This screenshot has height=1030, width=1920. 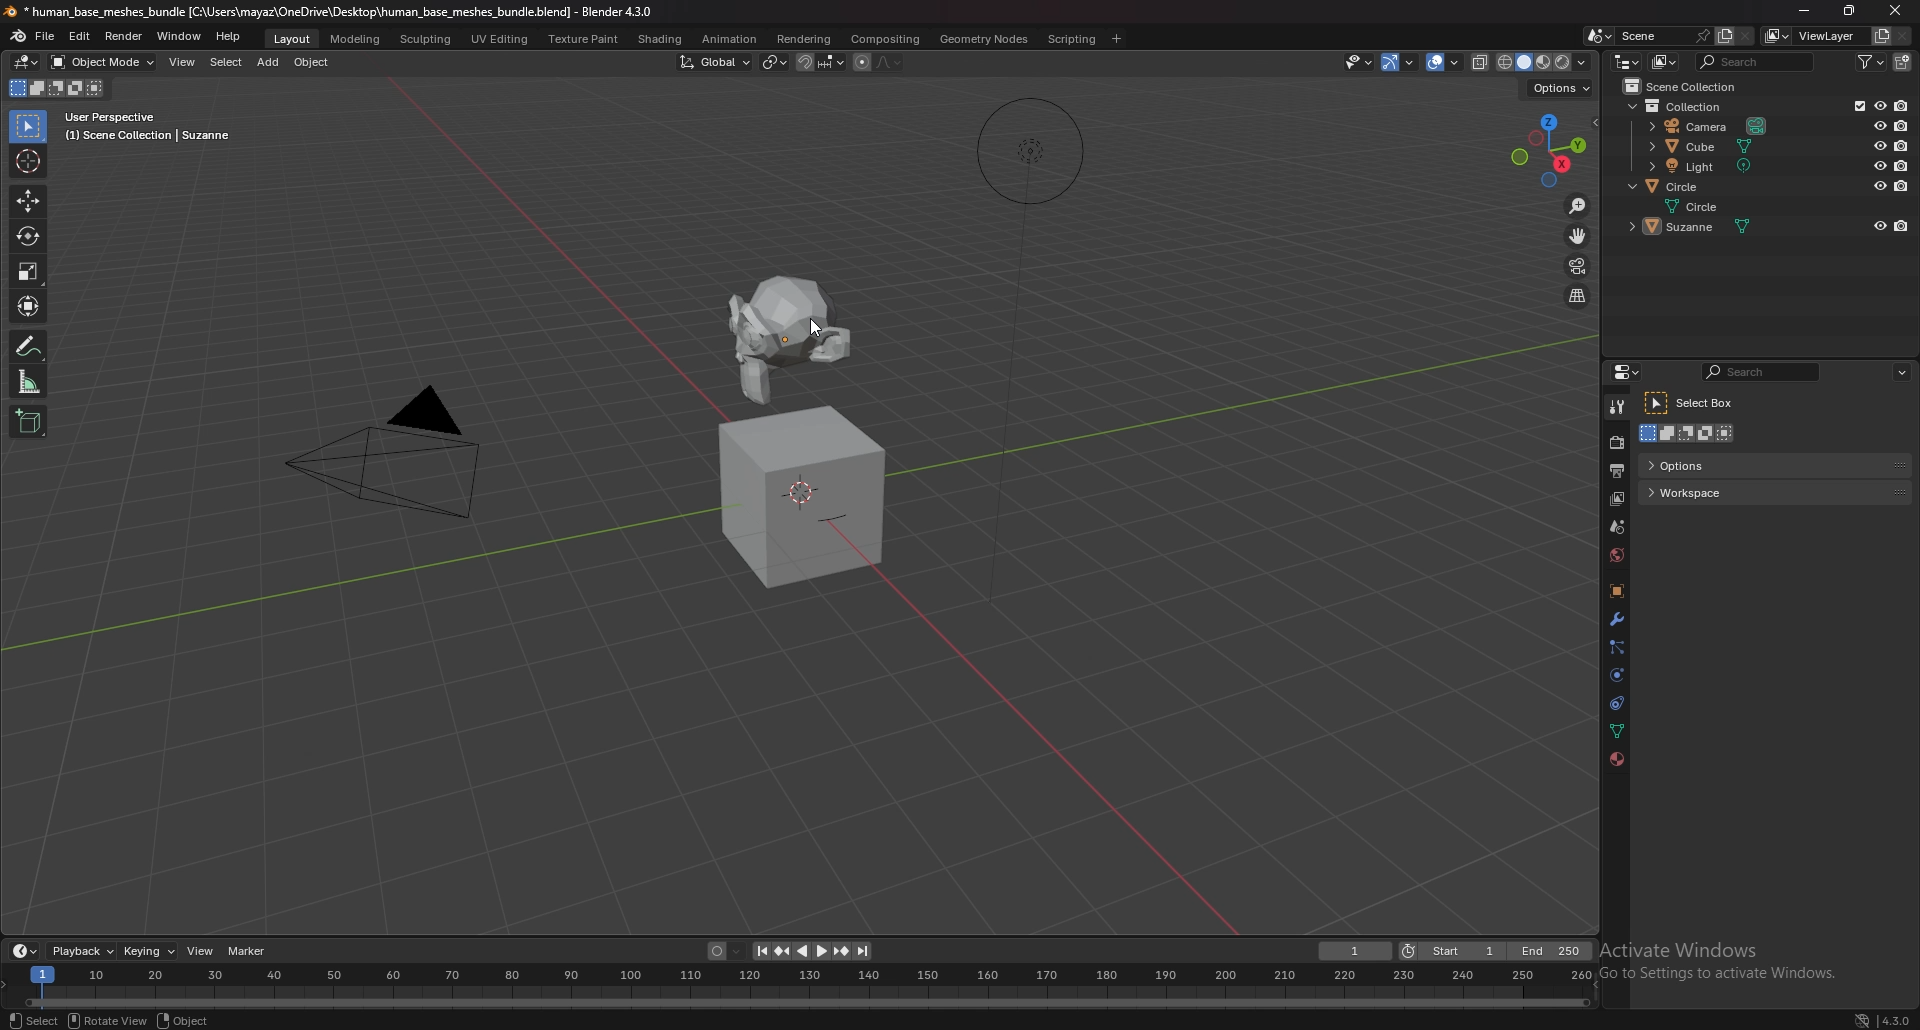 What do you see at coordinates (25, 951) in the screenshot?
I see `editor type` at bounding box center [25, 951].